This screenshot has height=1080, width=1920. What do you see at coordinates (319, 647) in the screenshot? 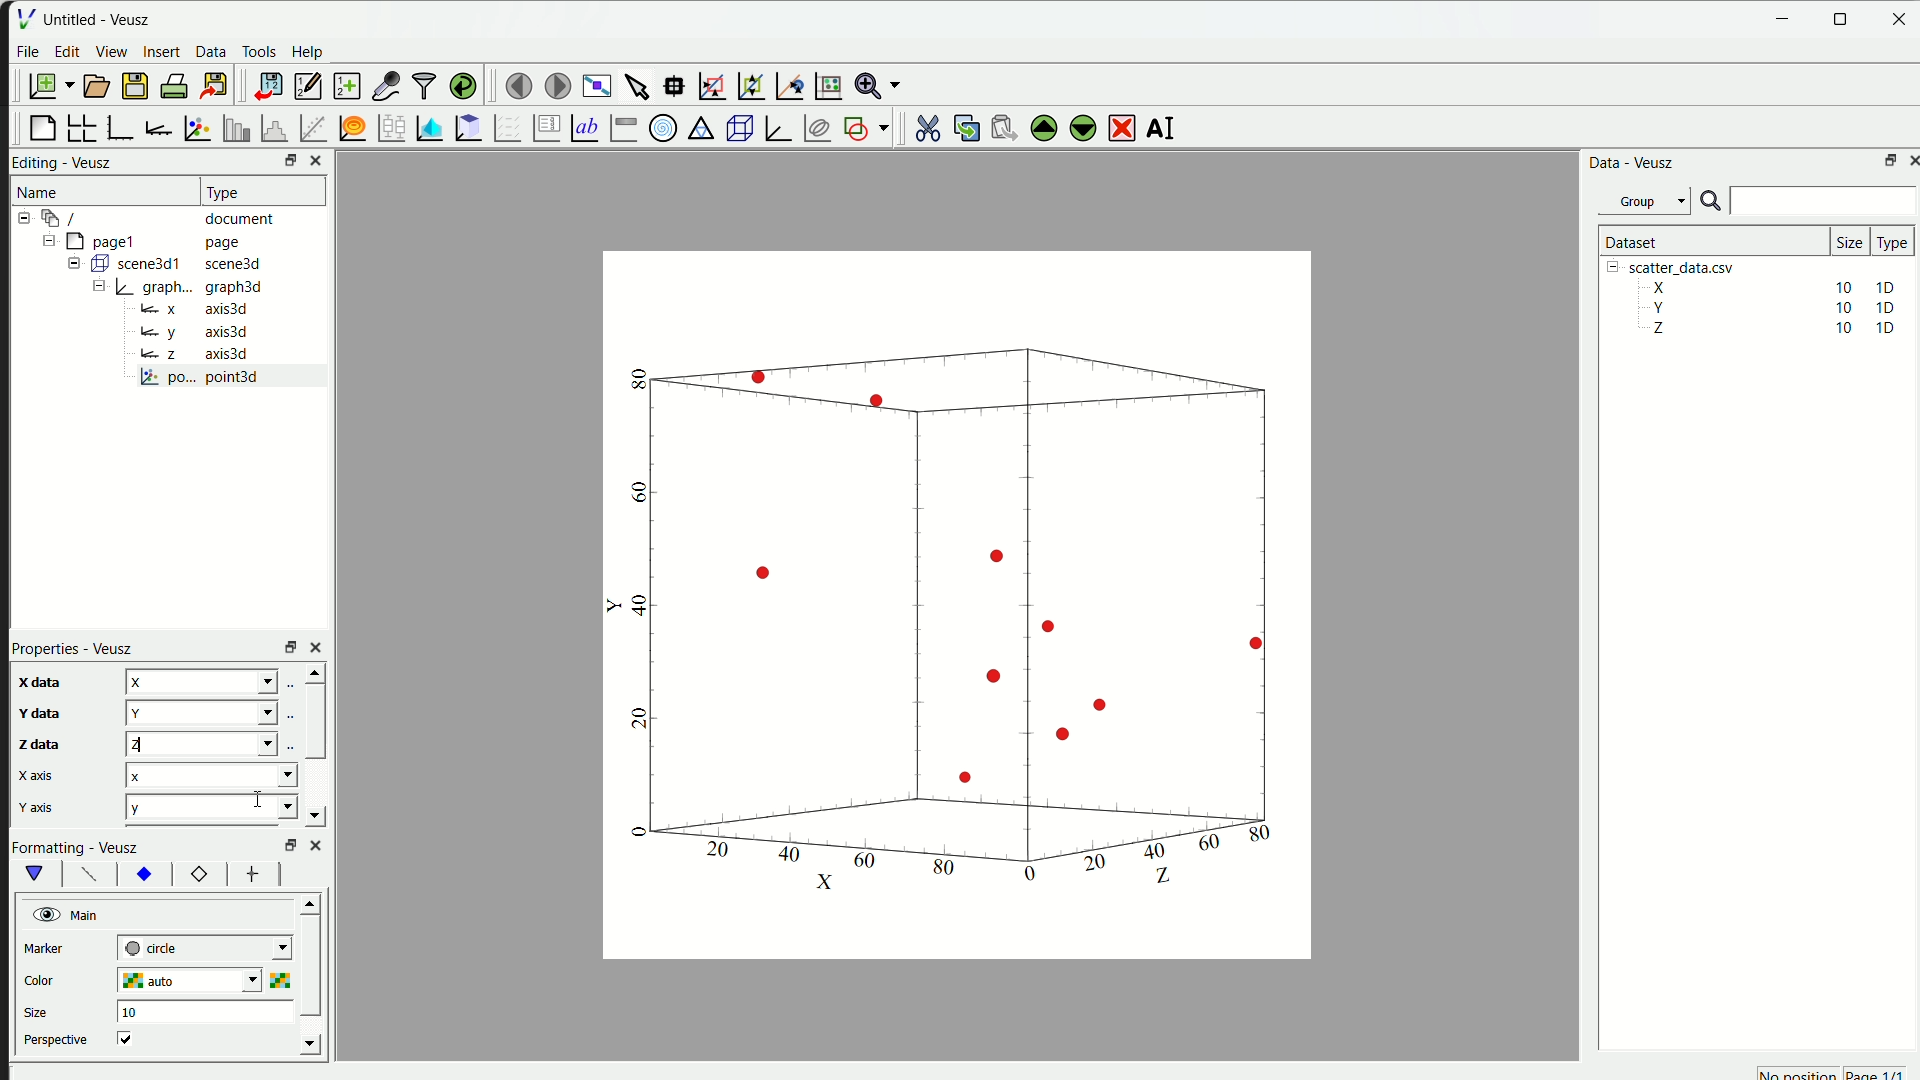
I see `close` at bounding box center [319, 647].